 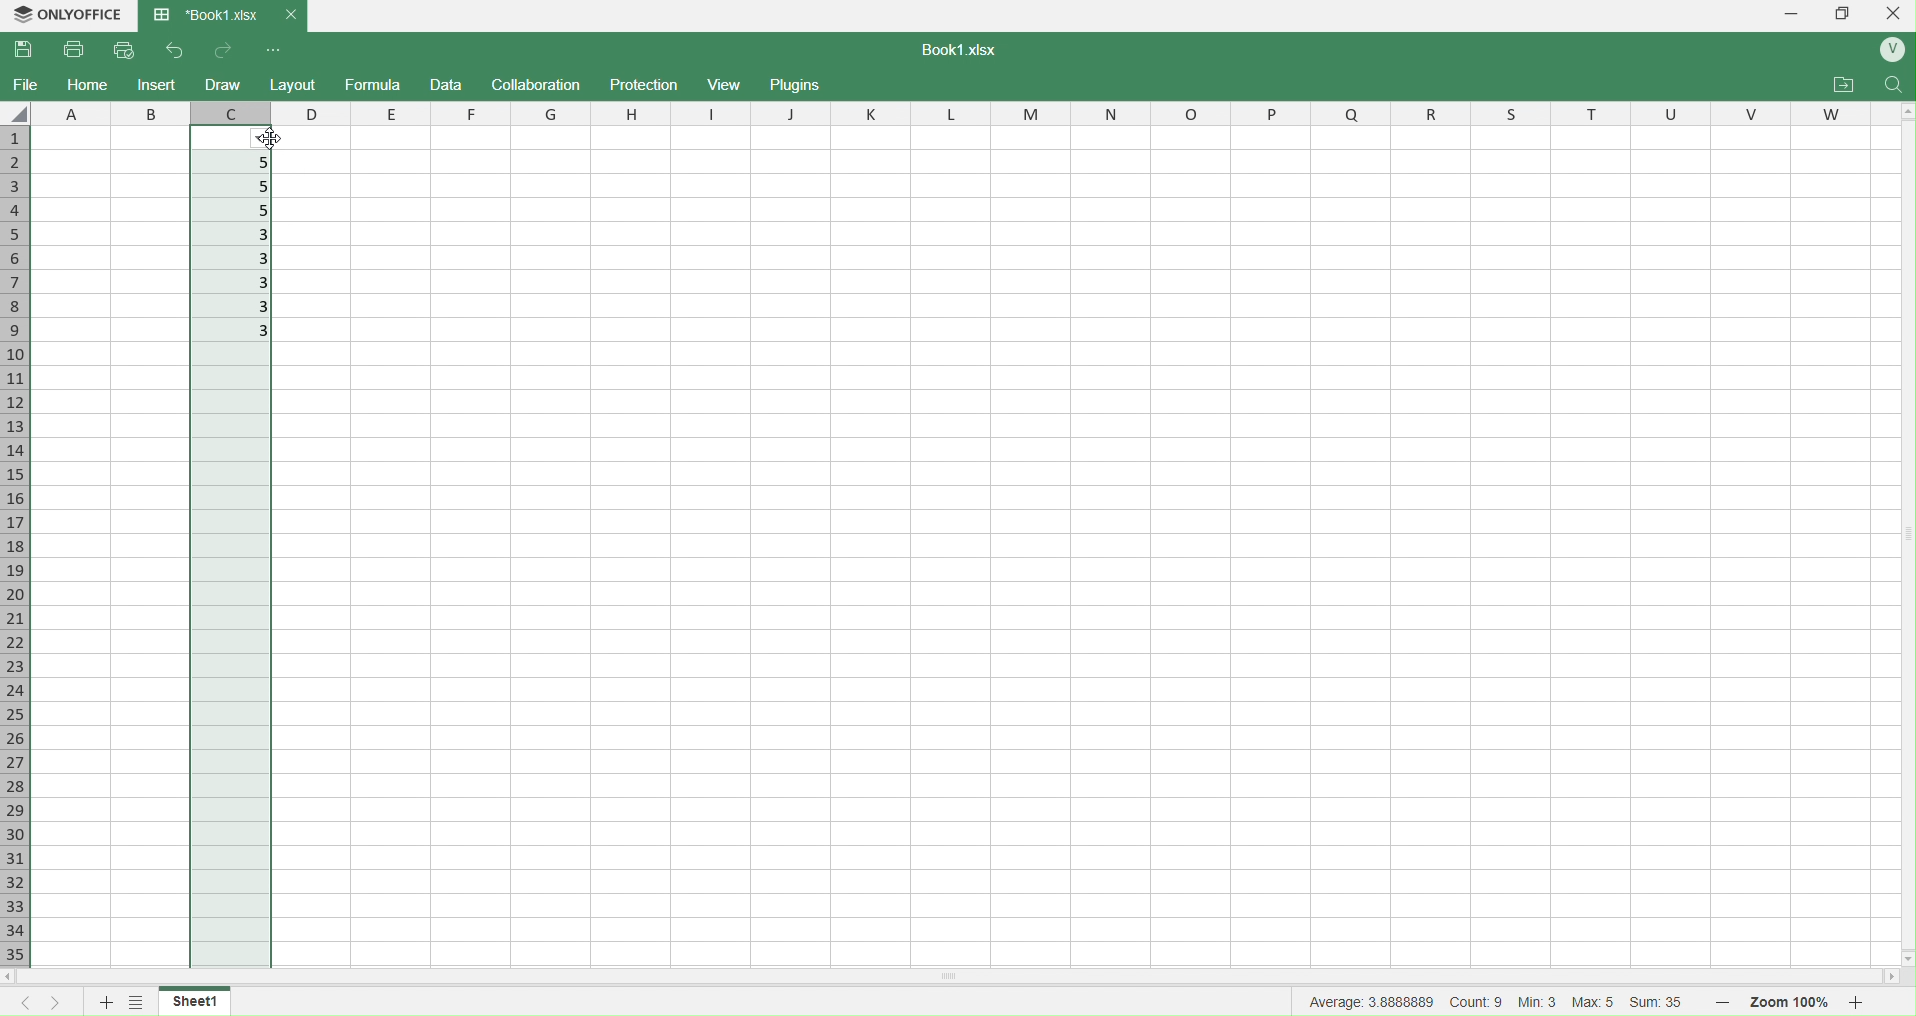 What do you see at coordinates (204, 1001) in the screenshot?
I see `Sheet1` at bounding box center [204, 1001].